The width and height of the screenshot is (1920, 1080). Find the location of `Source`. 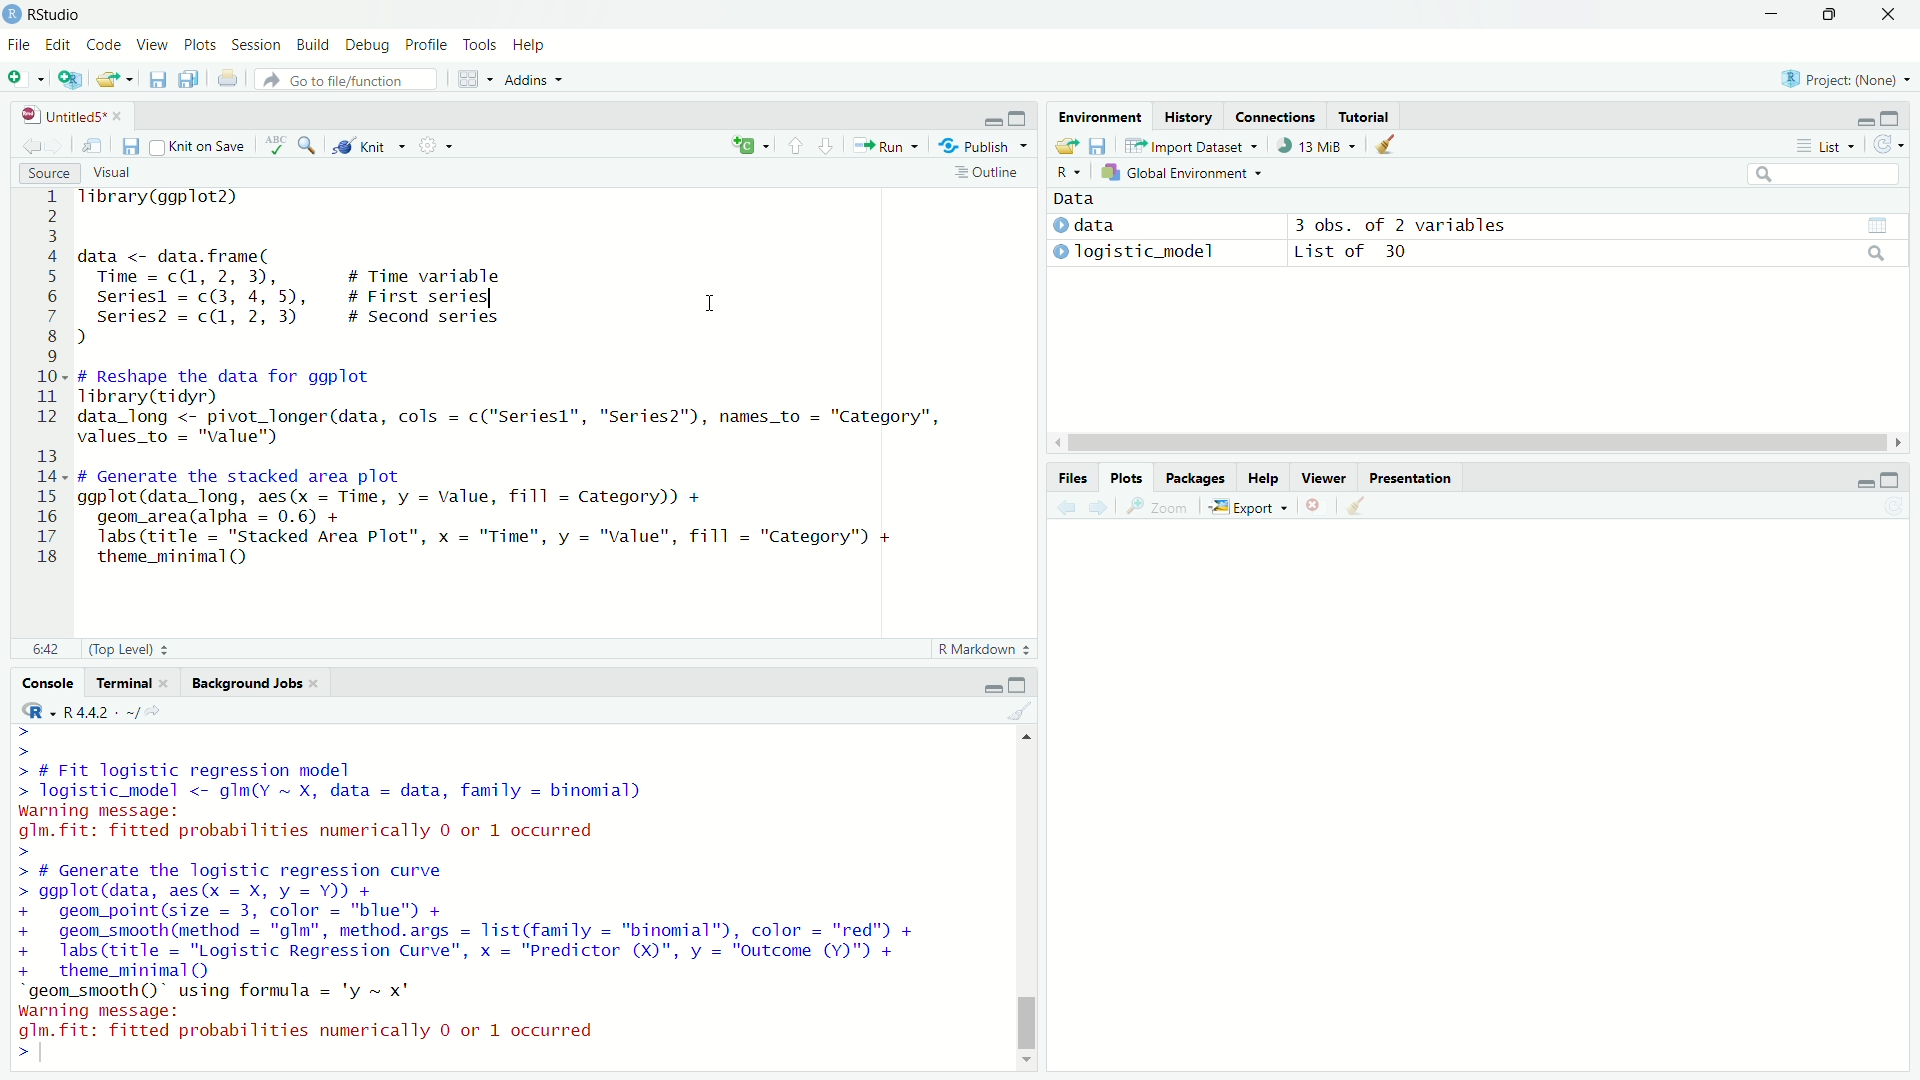

Source is located at coordinates (52, 170).